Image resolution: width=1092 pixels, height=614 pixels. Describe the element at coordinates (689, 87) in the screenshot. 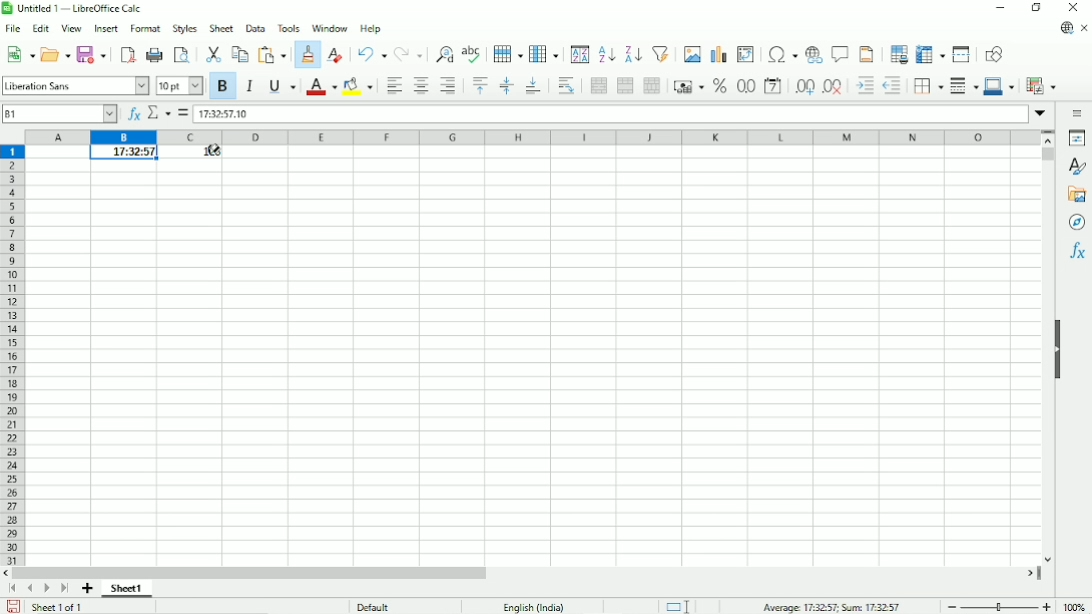

I see `Format as currency` at that location.